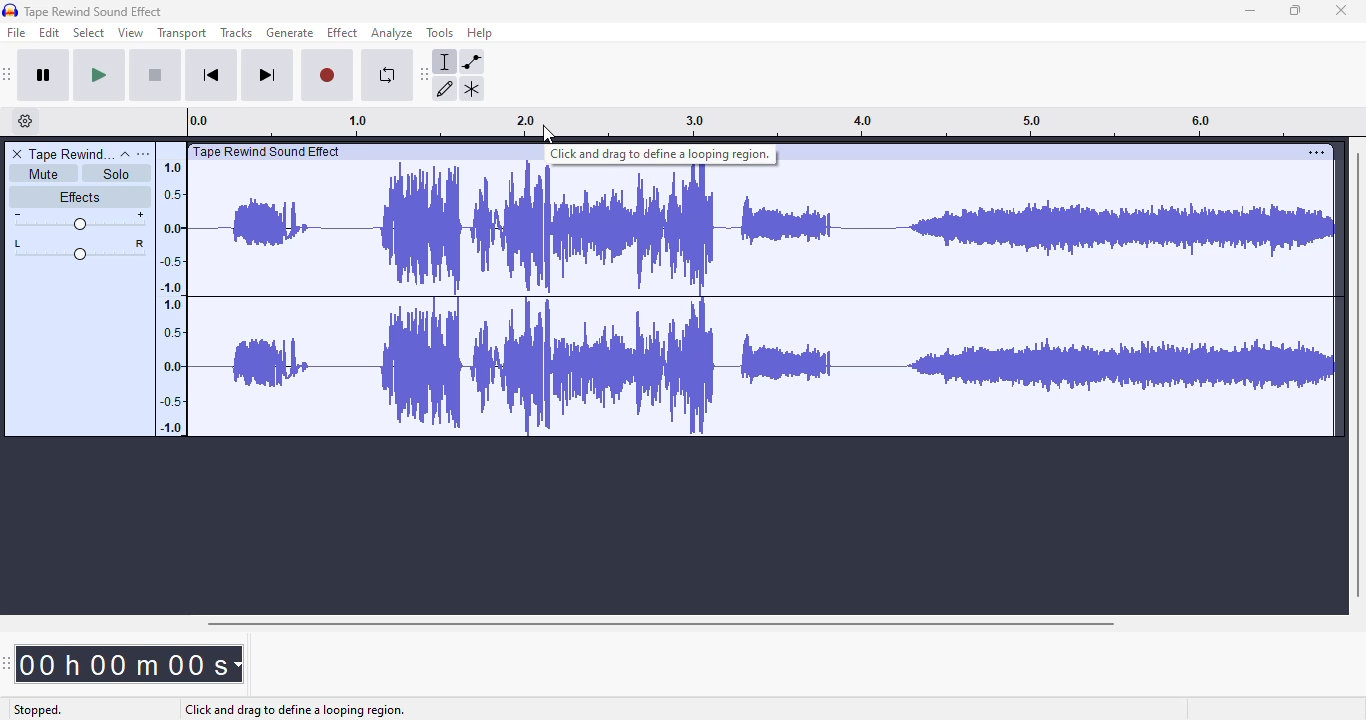 This screenshot has height=720, width=1366. I want to click on settings, so click(1316, 152).